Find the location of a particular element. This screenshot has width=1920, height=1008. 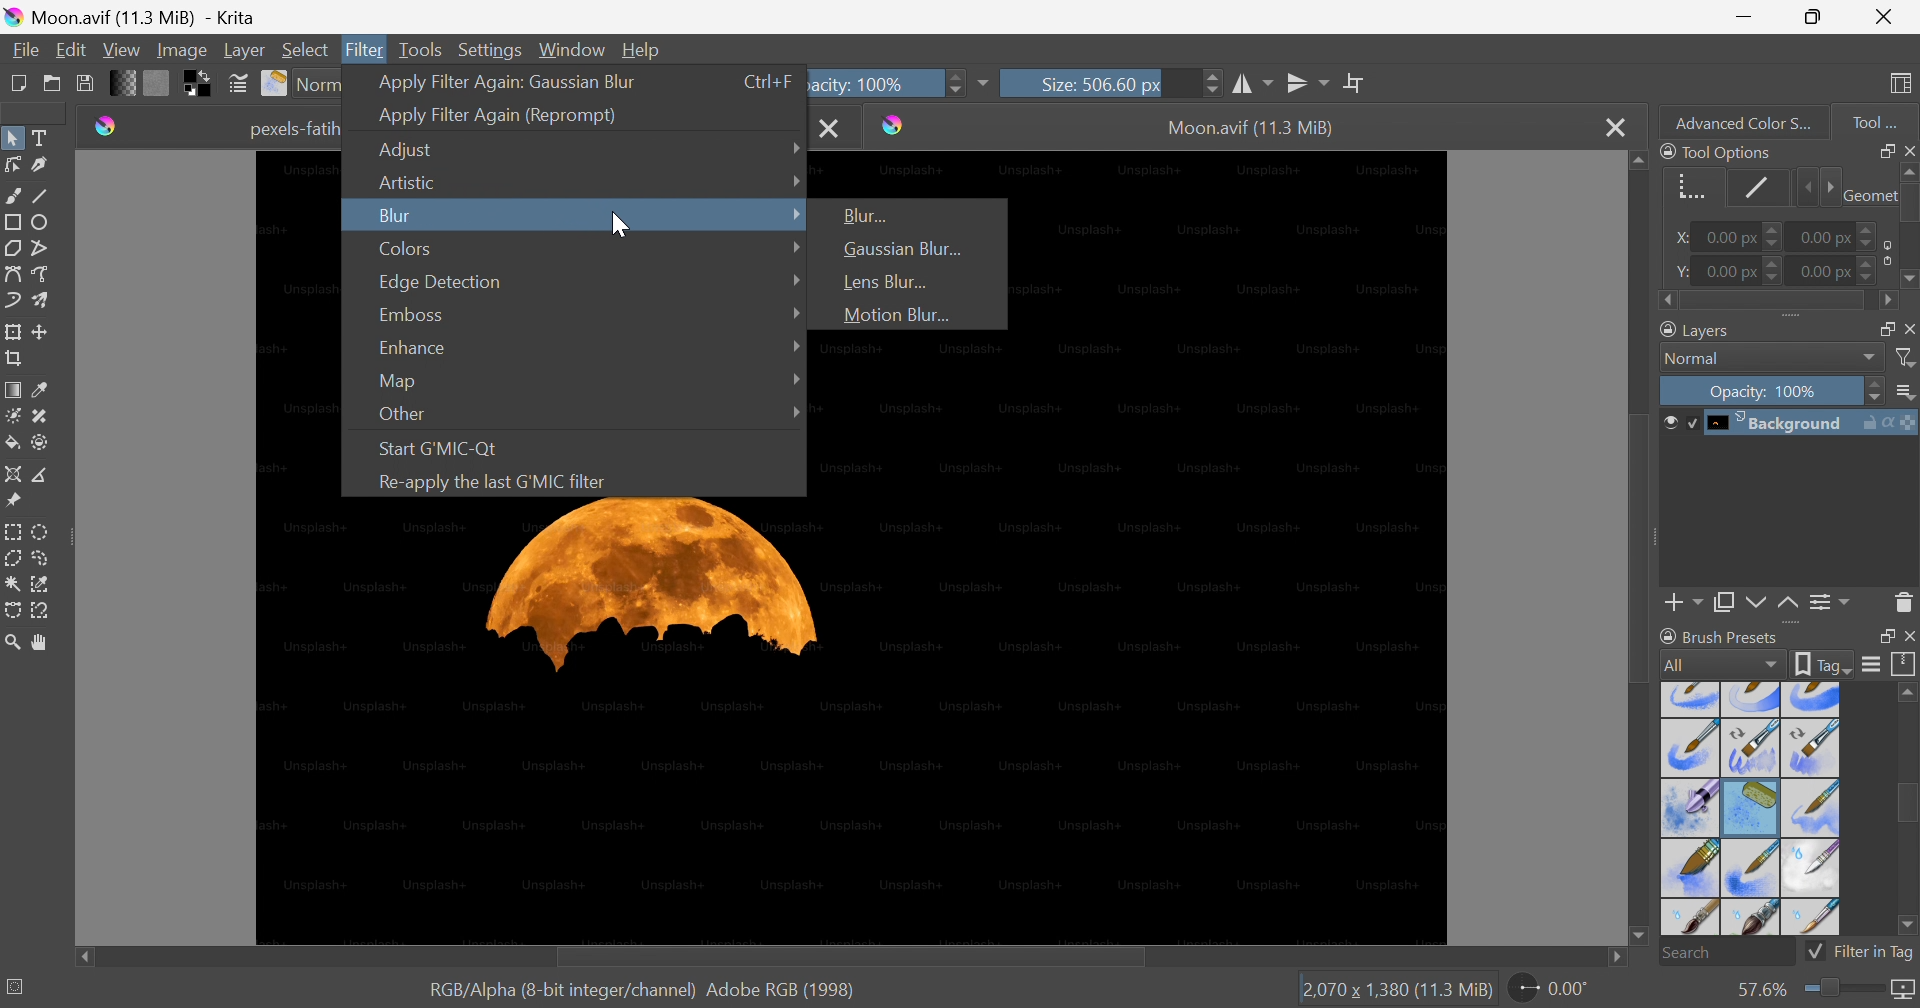

Drop Down is located at coordinates (795, 314).